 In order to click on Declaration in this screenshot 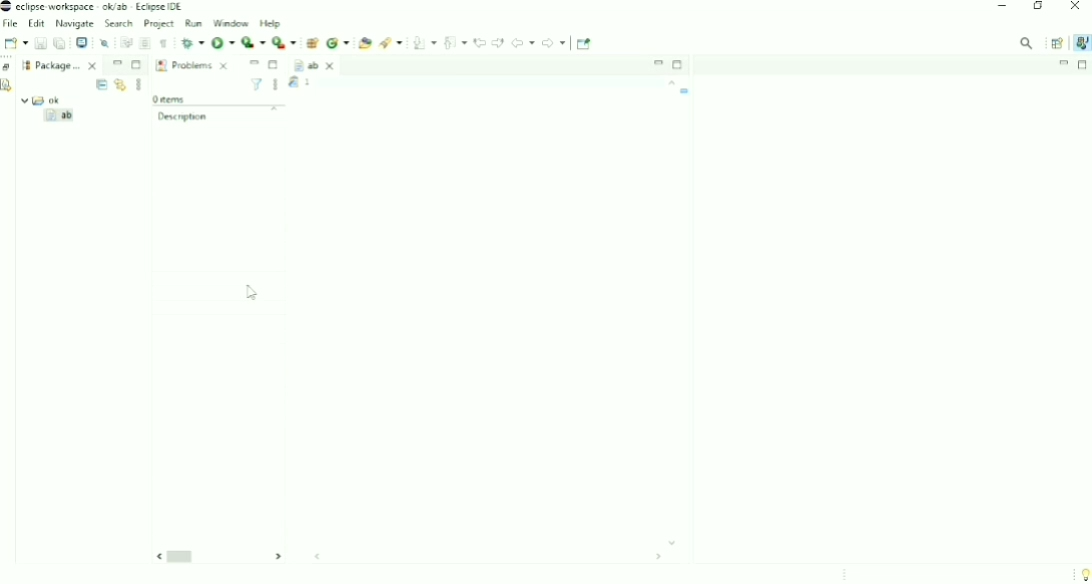, I will do `click(9, 87)`.